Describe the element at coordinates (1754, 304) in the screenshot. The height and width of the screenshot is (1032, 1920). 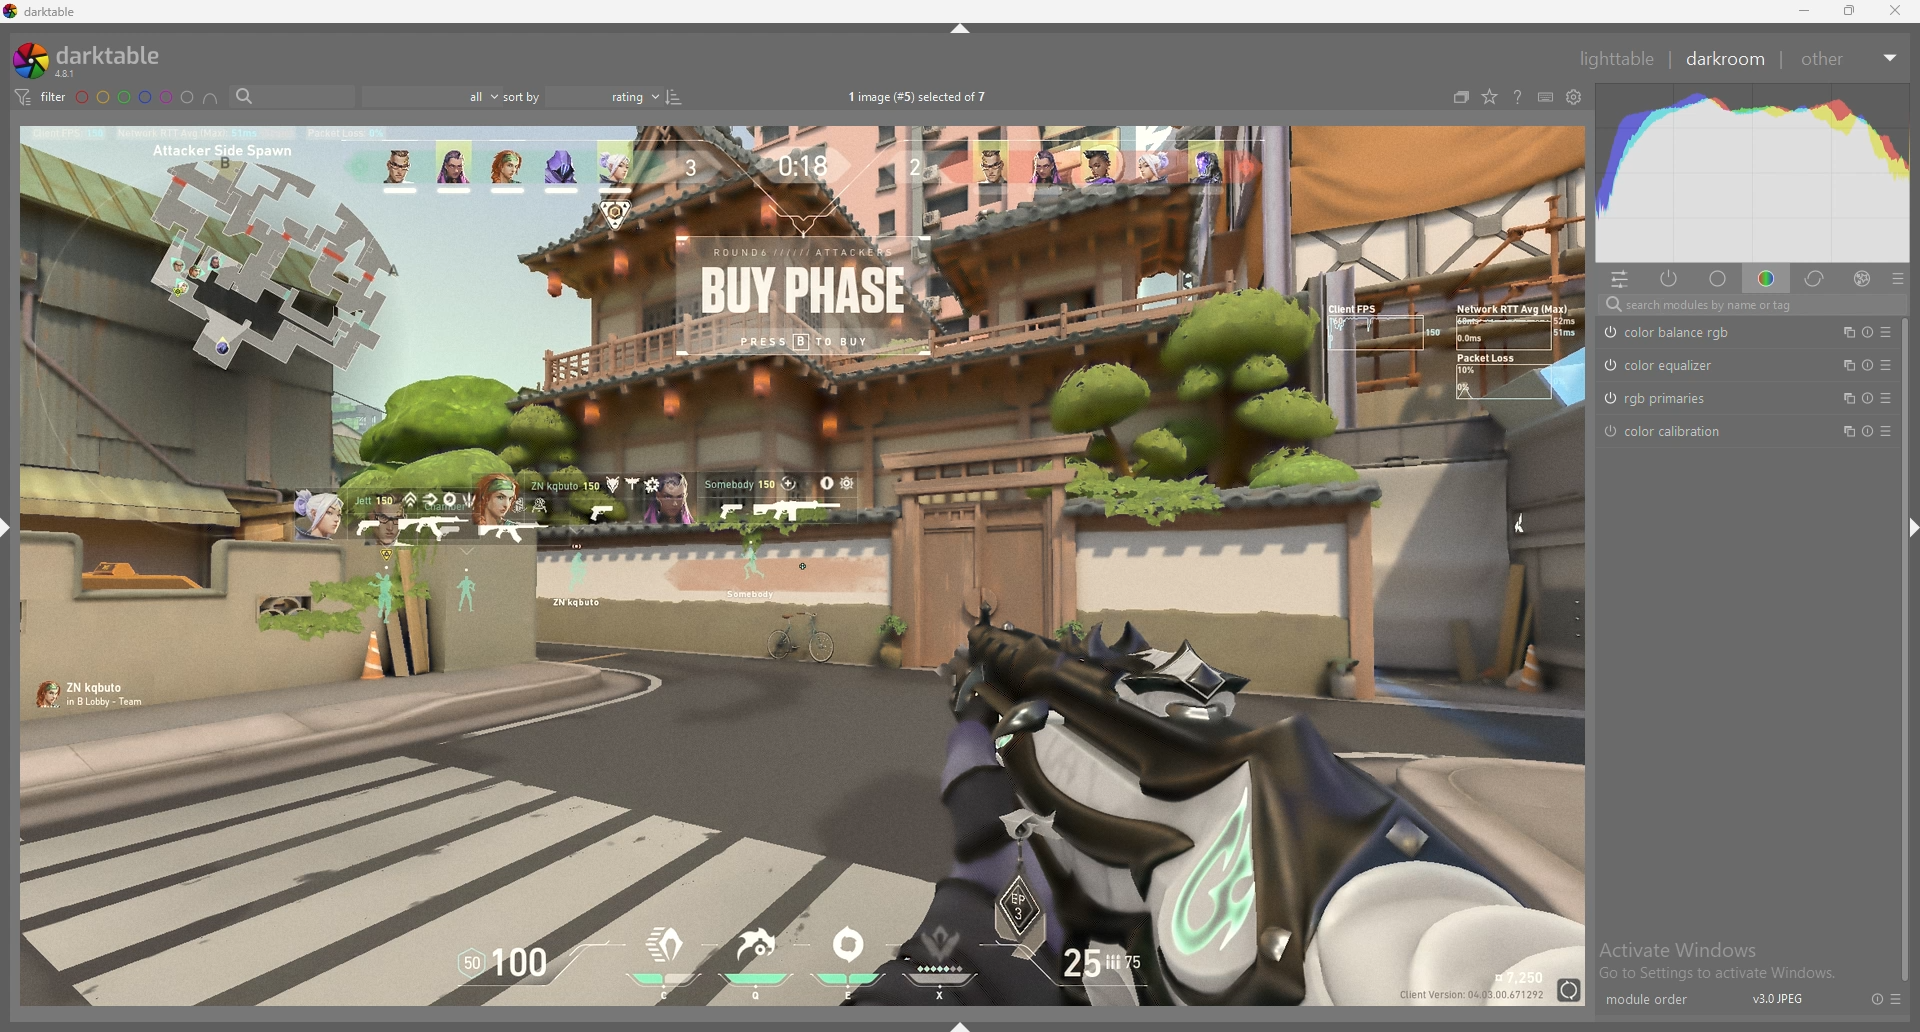
I see `search module` at that location.